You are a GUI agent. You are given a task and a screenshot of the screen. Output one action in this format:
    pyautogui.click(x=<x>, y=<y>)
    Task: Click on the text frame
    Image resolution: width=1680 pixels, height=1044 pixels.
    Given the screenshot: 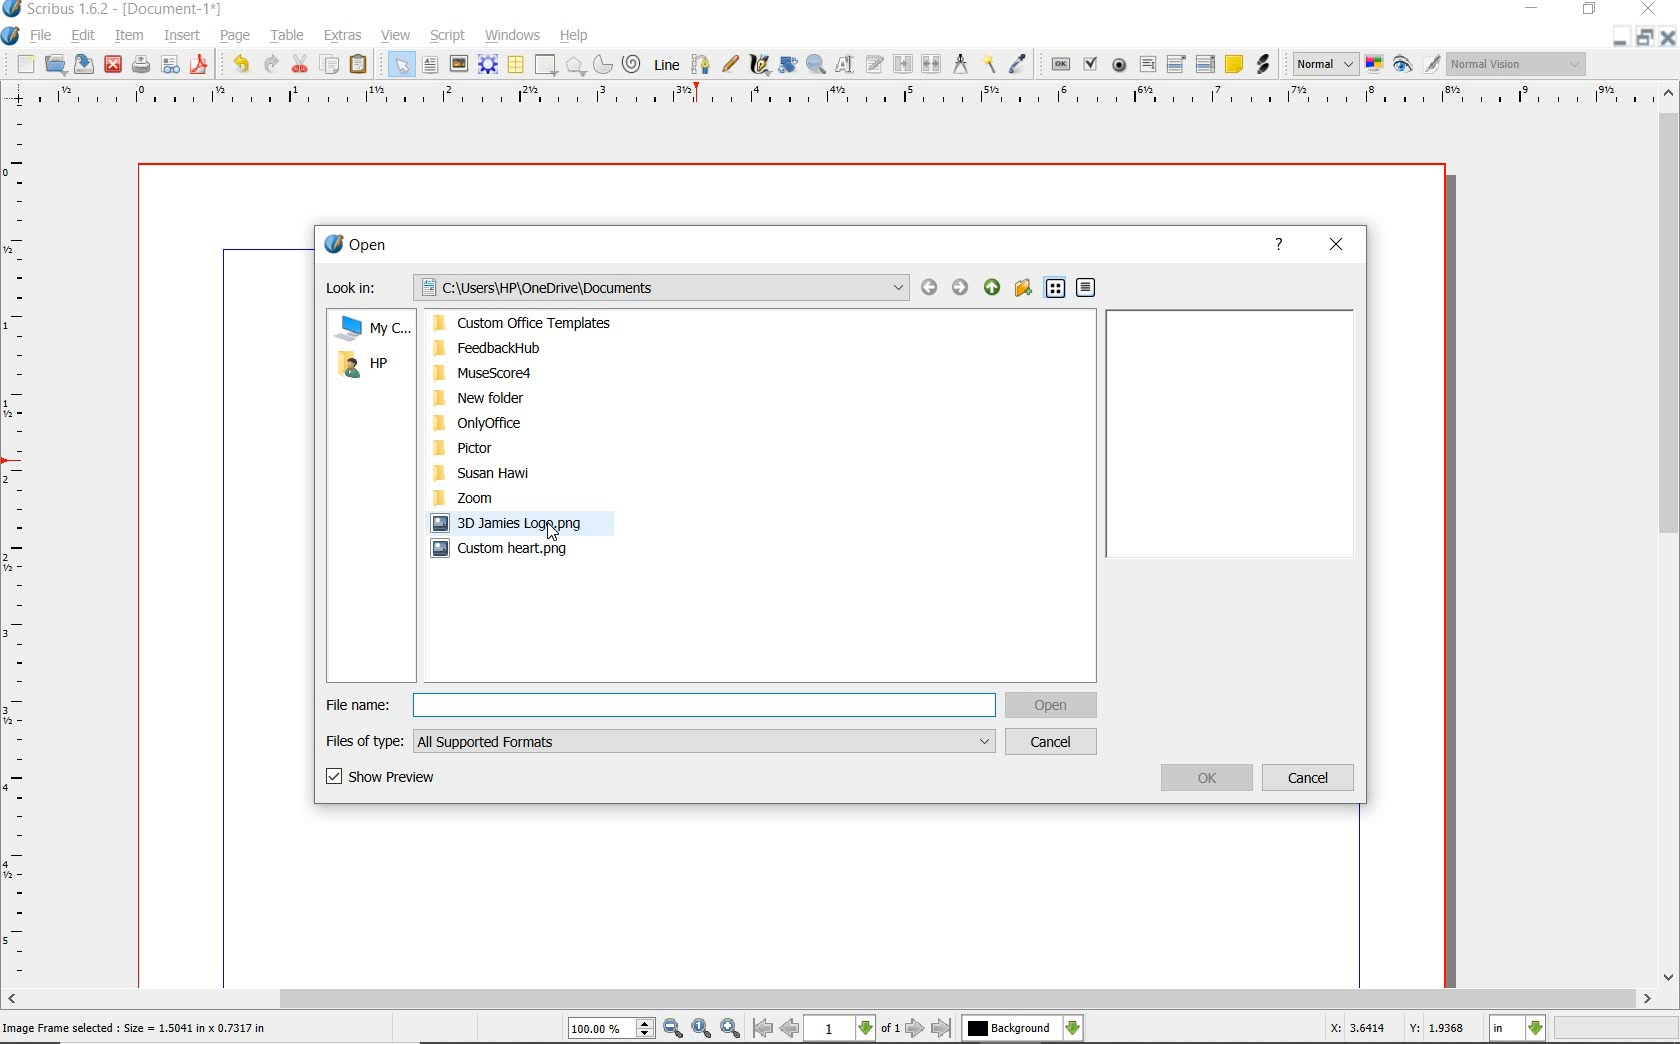 What is the action you would take?
    pyautogui.click(x=431, y=67)
    